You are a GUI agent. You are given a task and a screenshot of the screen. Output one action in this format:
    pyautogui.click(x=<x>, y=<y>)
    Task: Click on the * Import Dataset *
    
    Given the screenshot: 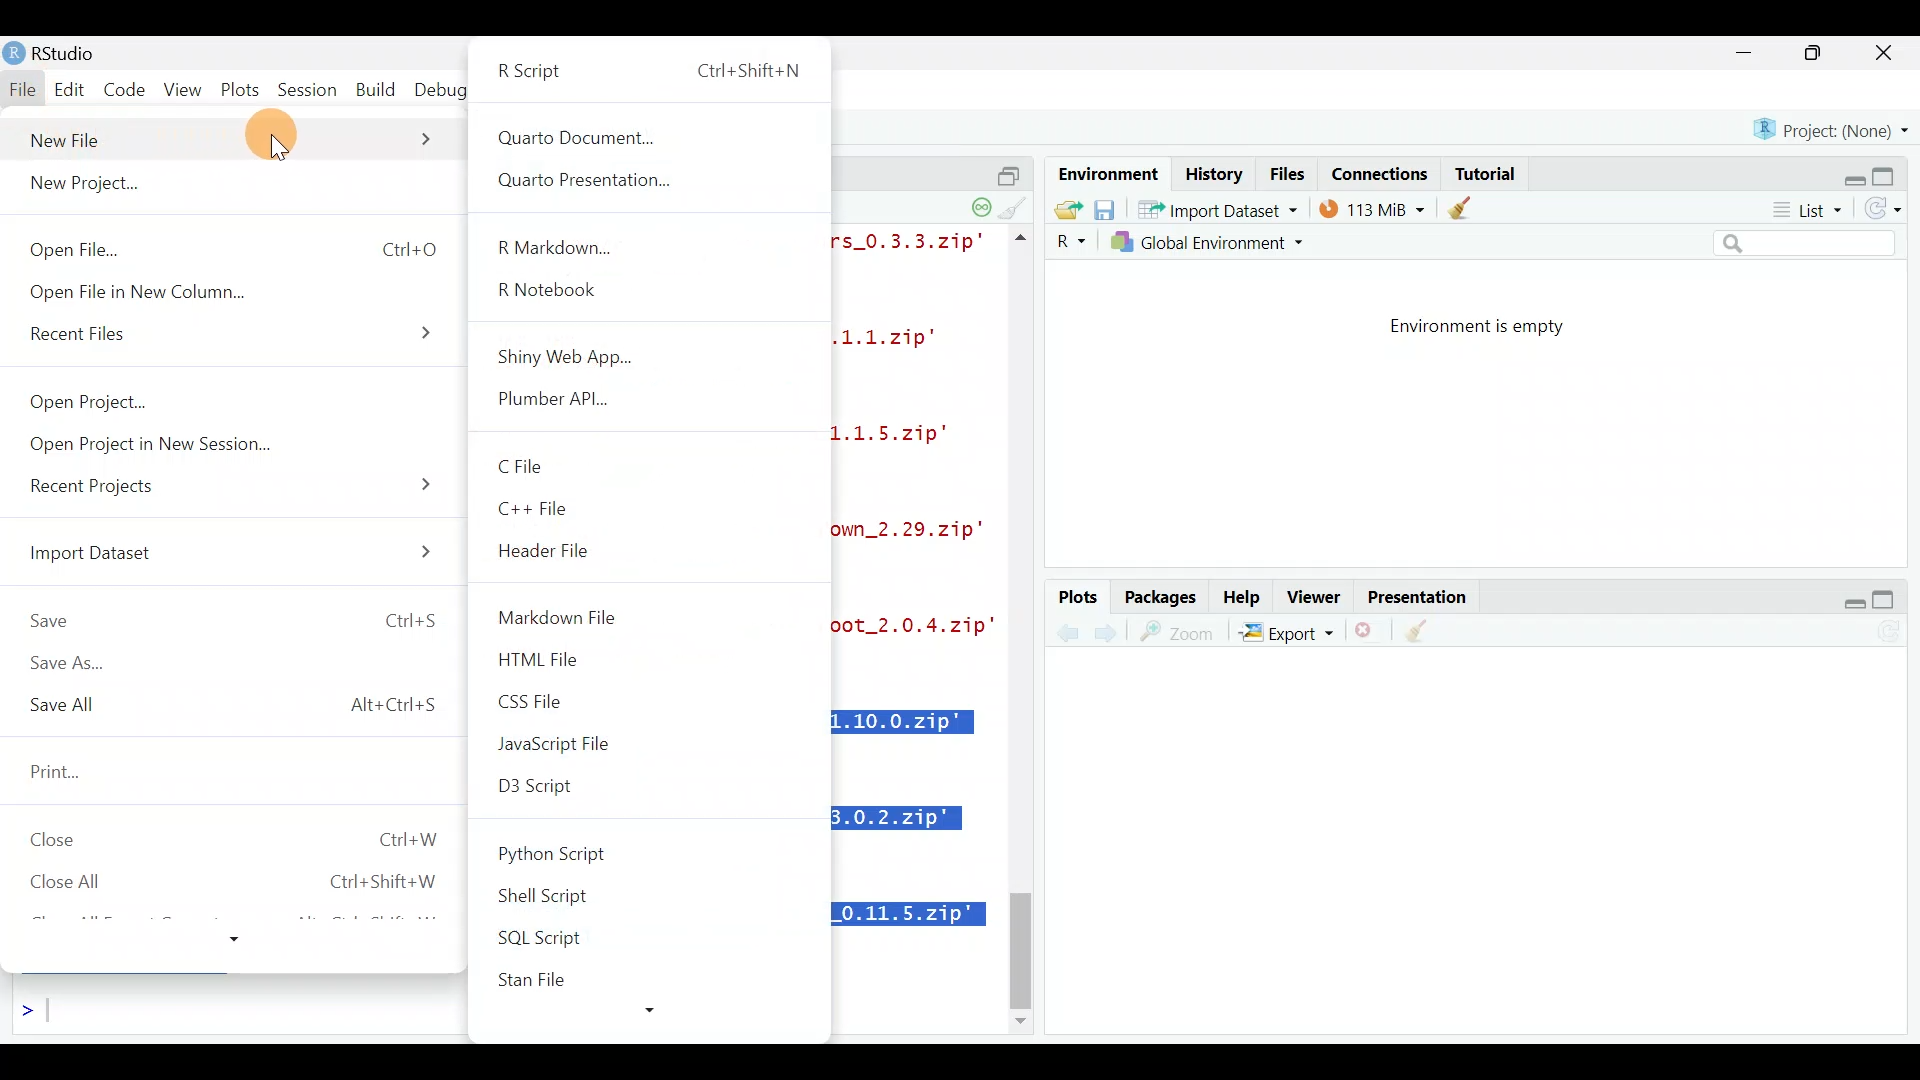 What is the action you would take?
    pyautogui.click(x=1212, y=210)
    